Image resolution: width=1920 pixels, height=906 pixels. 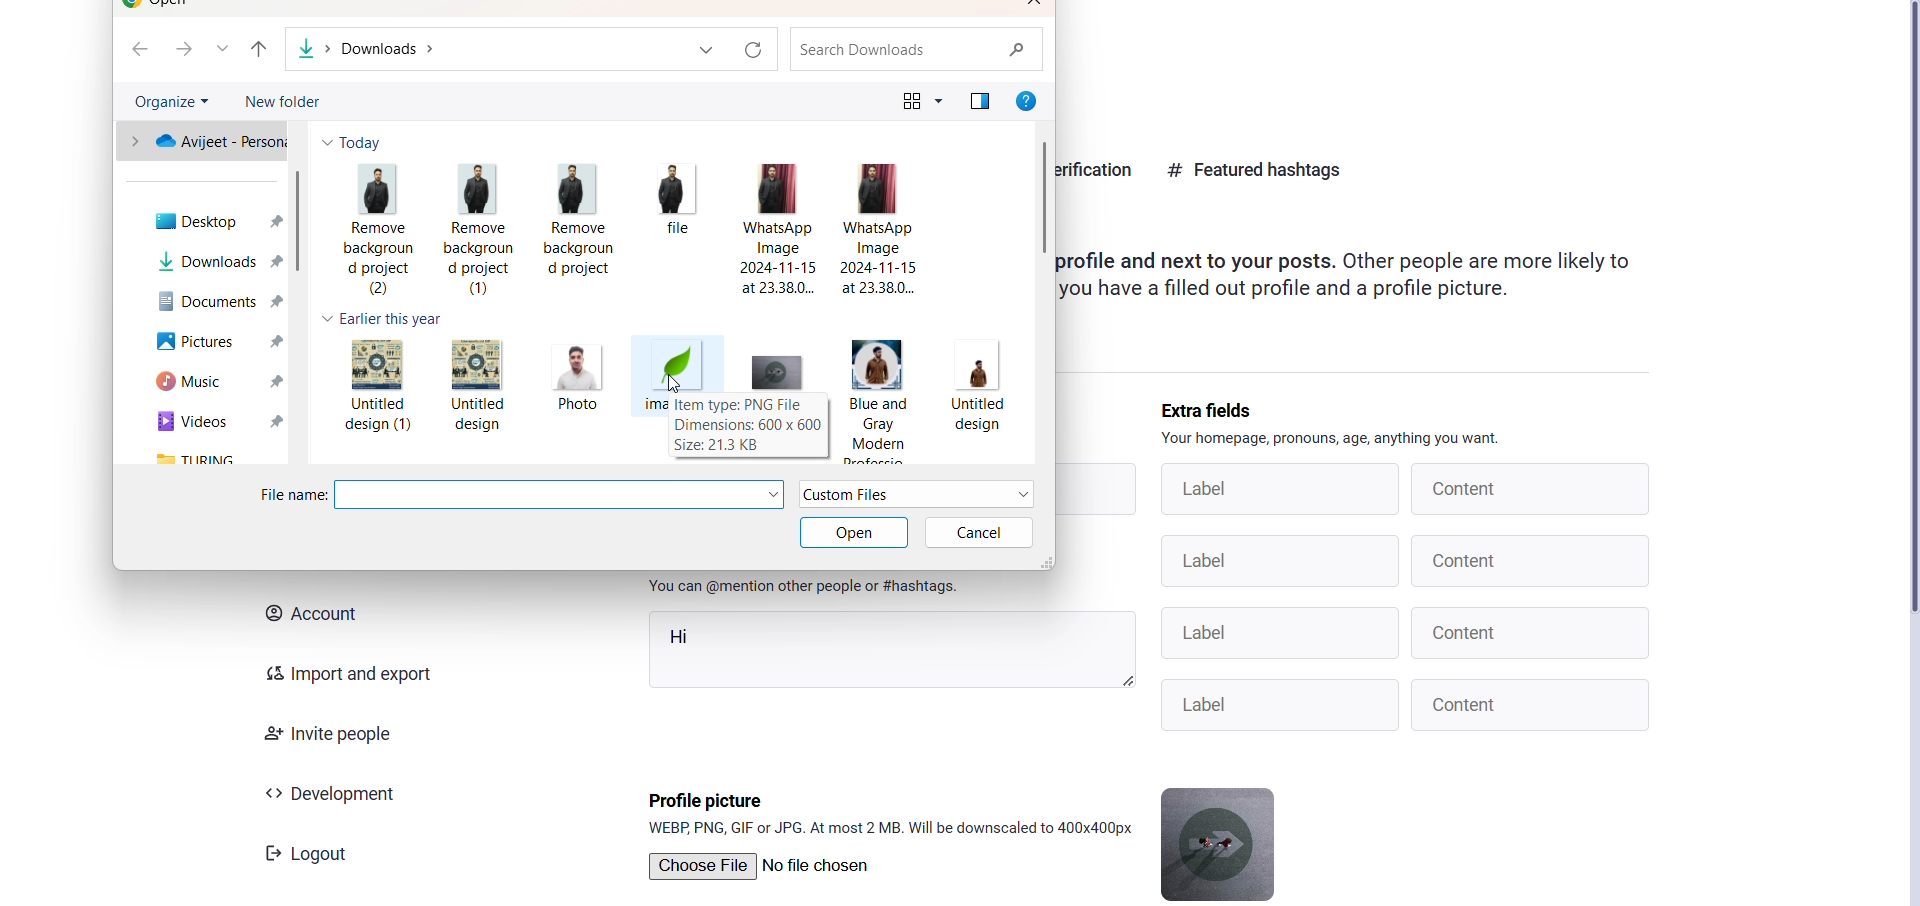 I want to click on Content, so click(x=1533, y=632).